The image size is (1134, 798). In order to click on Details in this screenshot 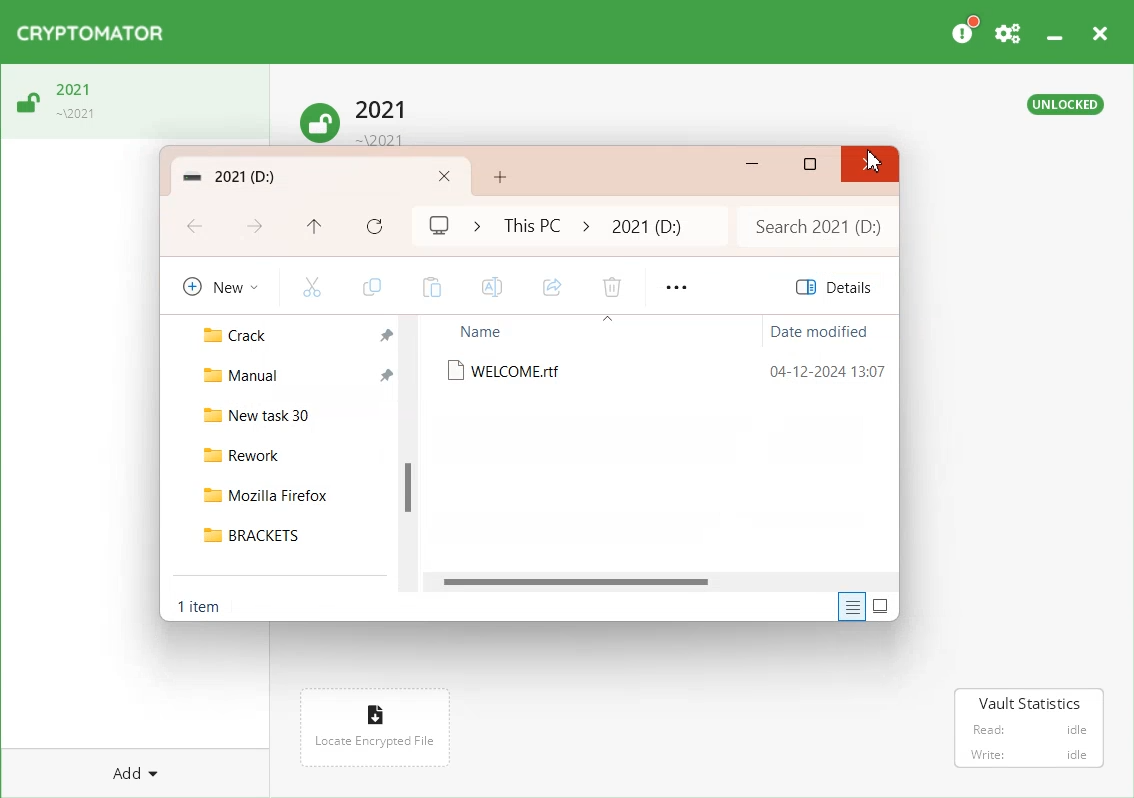, I will do `click(840, 287)`.